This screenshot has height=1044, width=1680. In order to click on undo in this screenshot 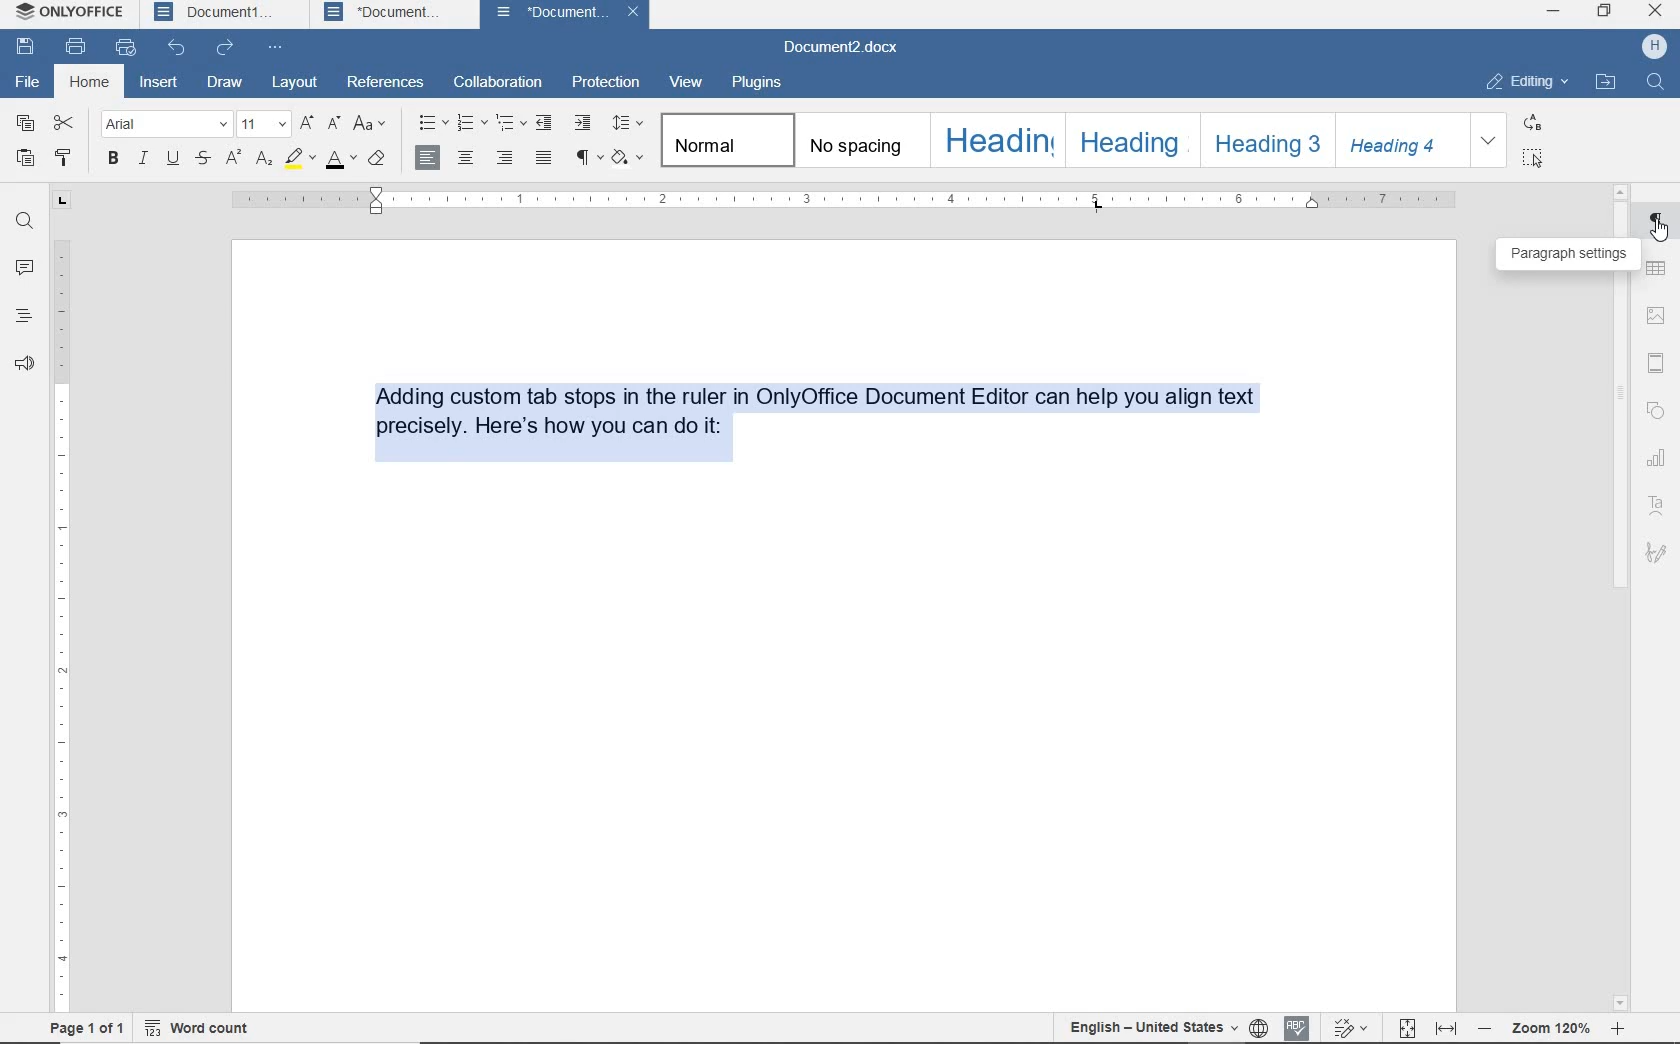, I will do `click(177, 50)`.